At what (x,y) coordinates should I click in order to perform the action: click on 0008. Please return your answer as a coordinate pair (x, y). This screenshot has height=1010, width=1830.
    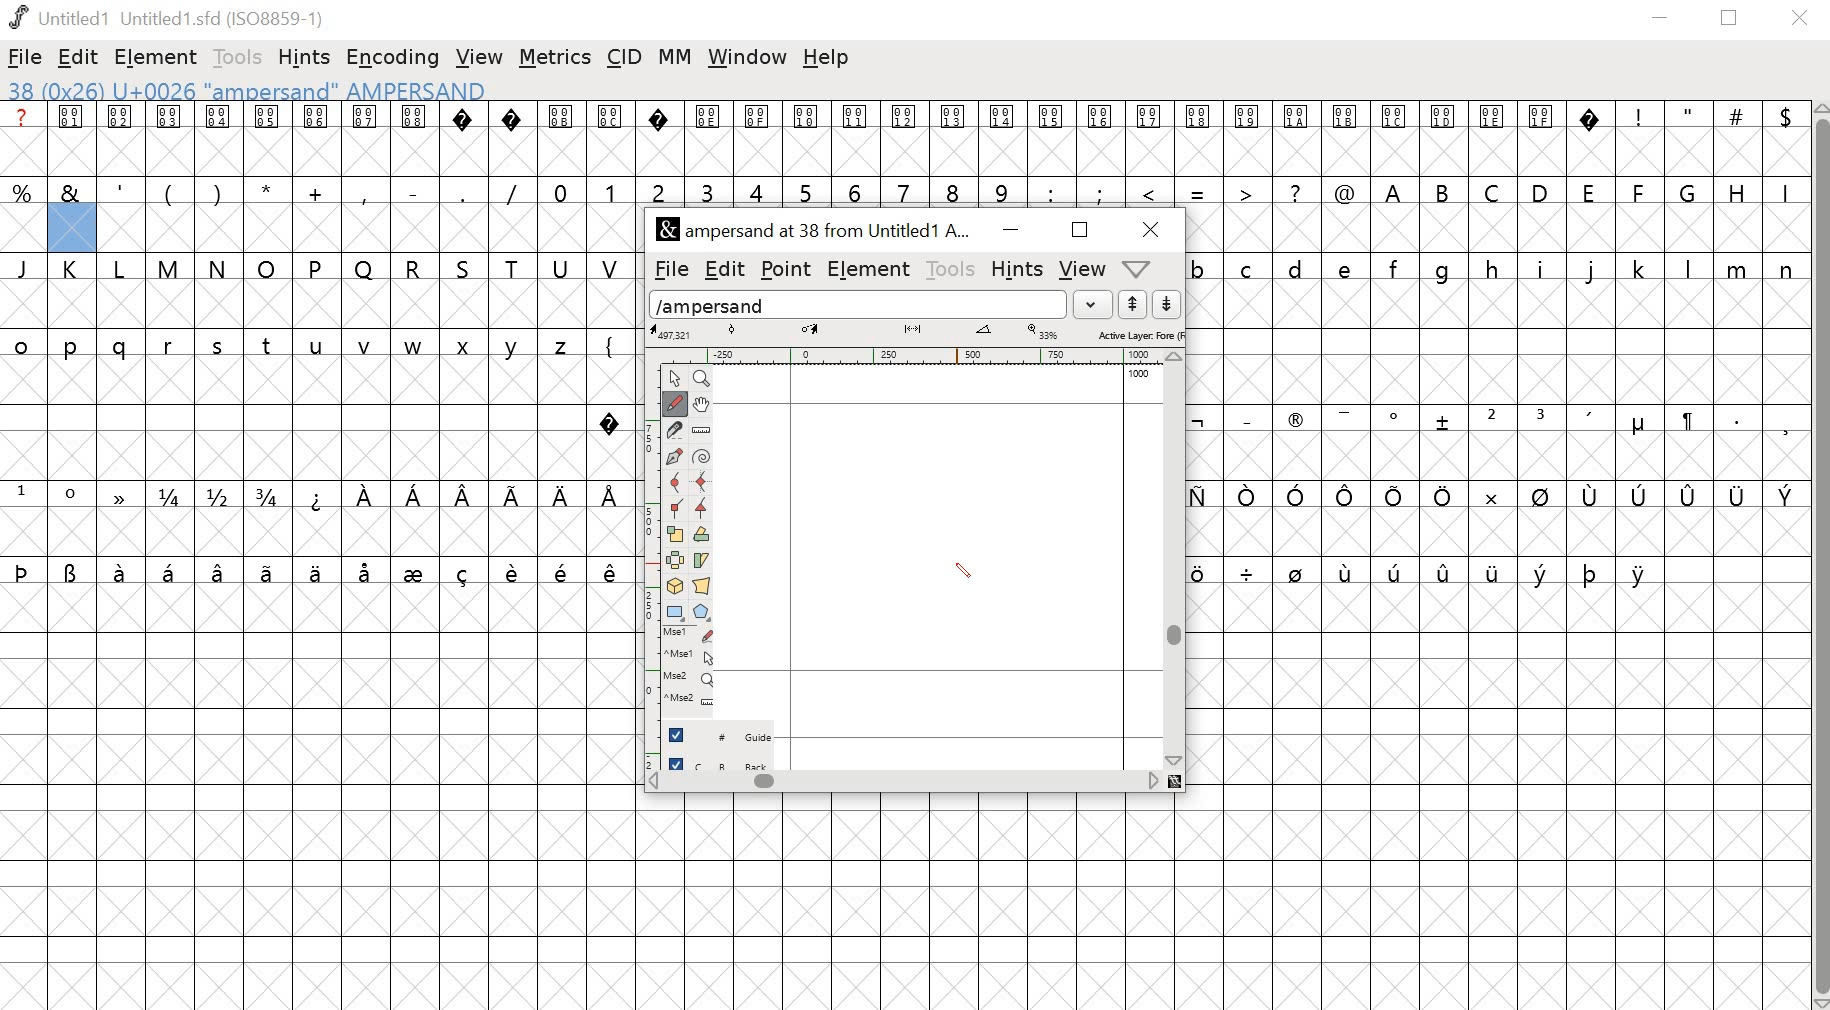
    Looking at the image, I should click on (413, 137).